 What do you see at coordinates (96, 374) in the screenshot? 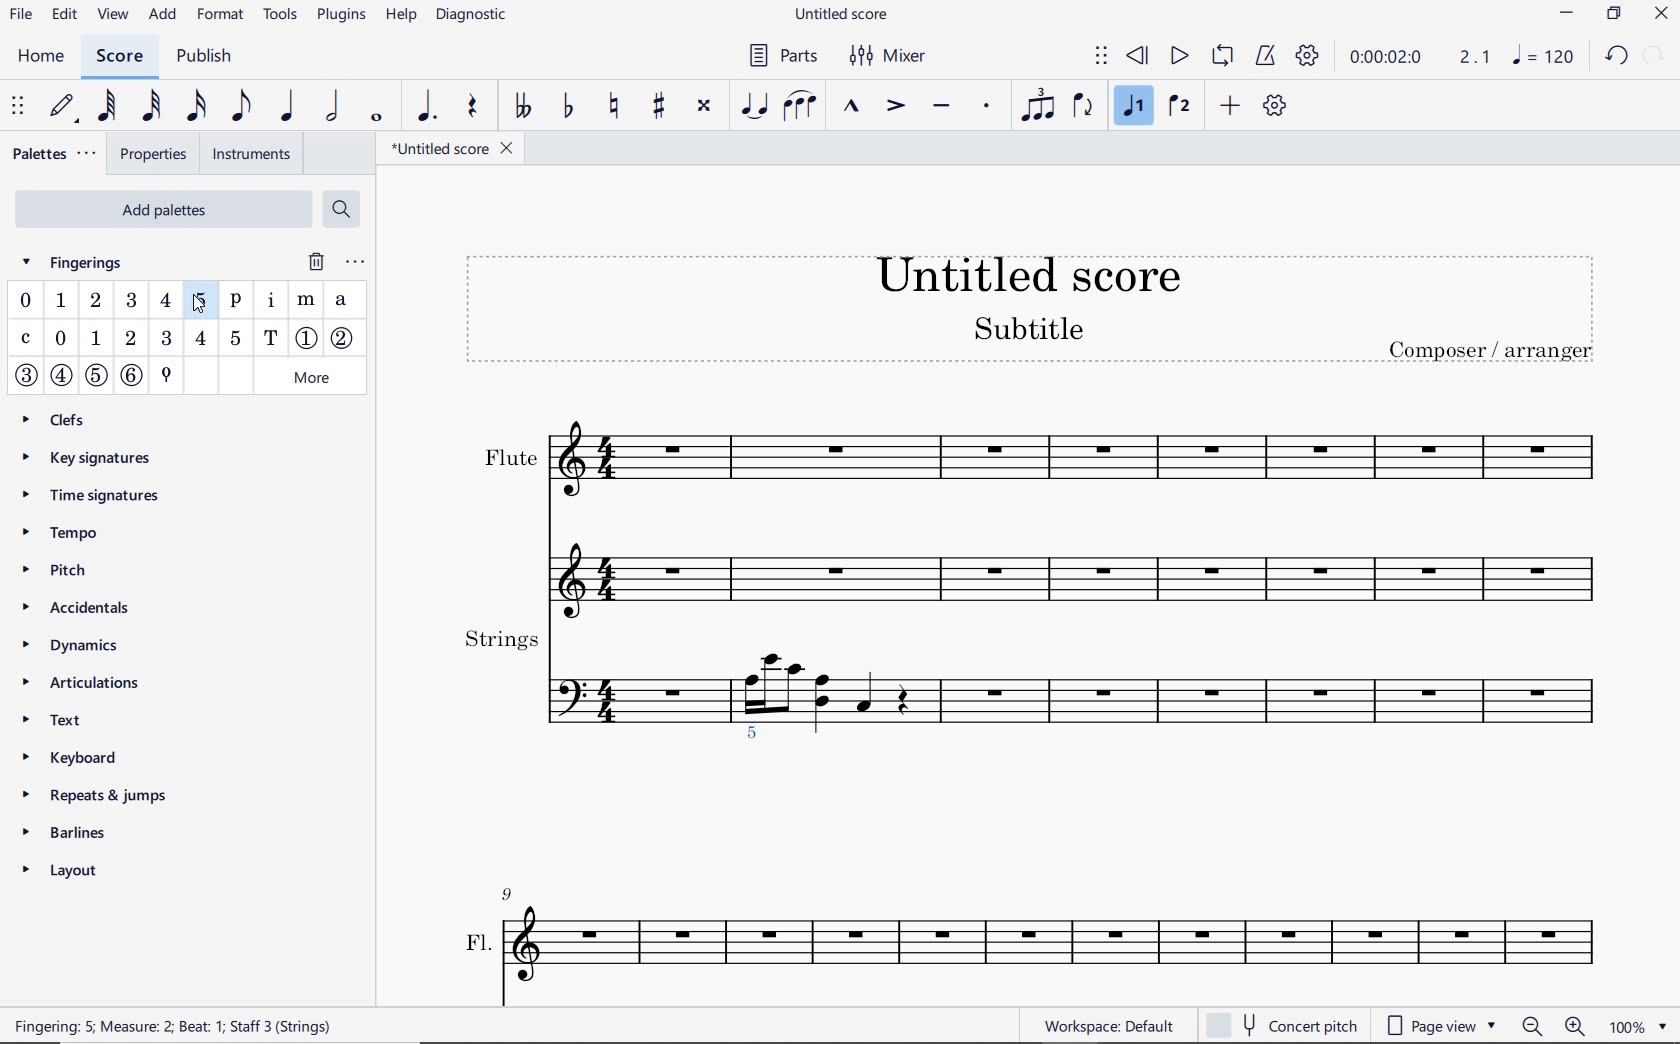
I see `STRING NUMBER 5` at bounding box center [96, 374].